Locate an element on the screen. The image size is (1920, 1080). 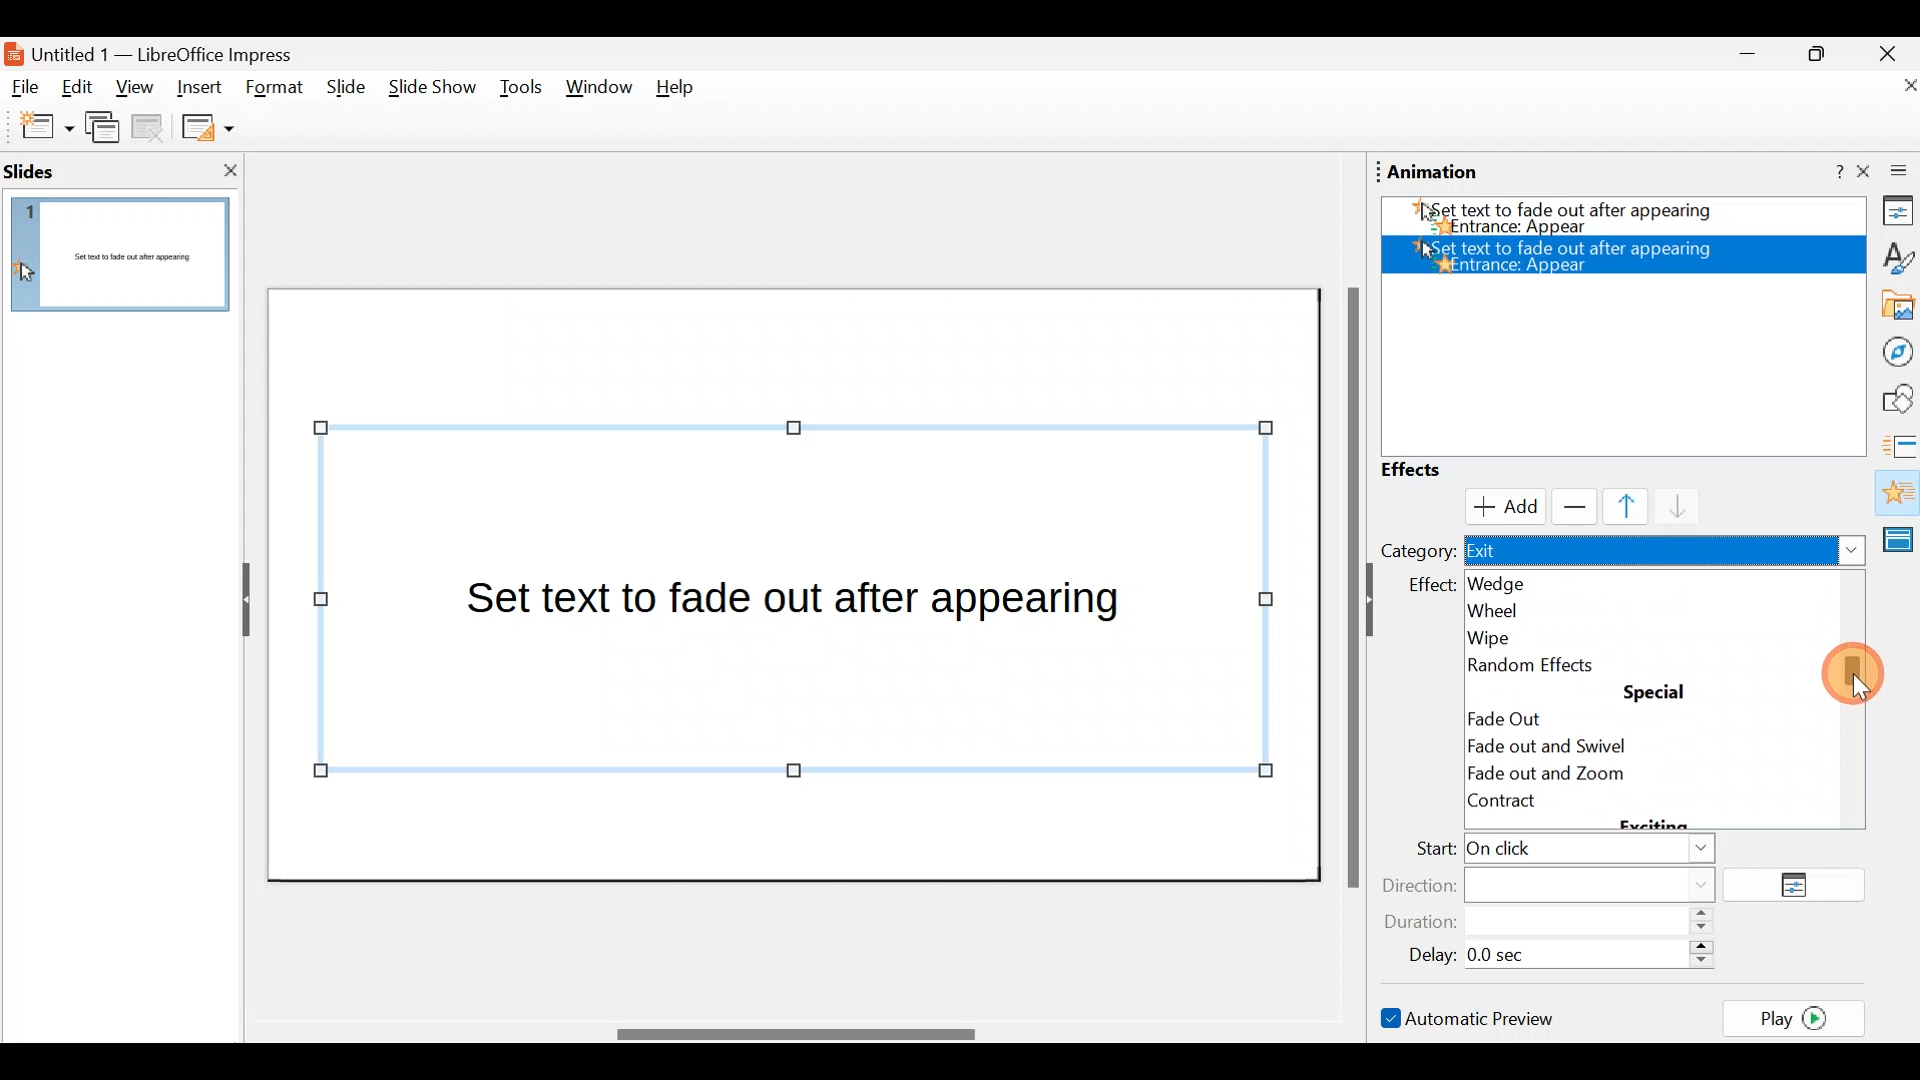
Fade out and zoom is located at coordinates (1574, 775).